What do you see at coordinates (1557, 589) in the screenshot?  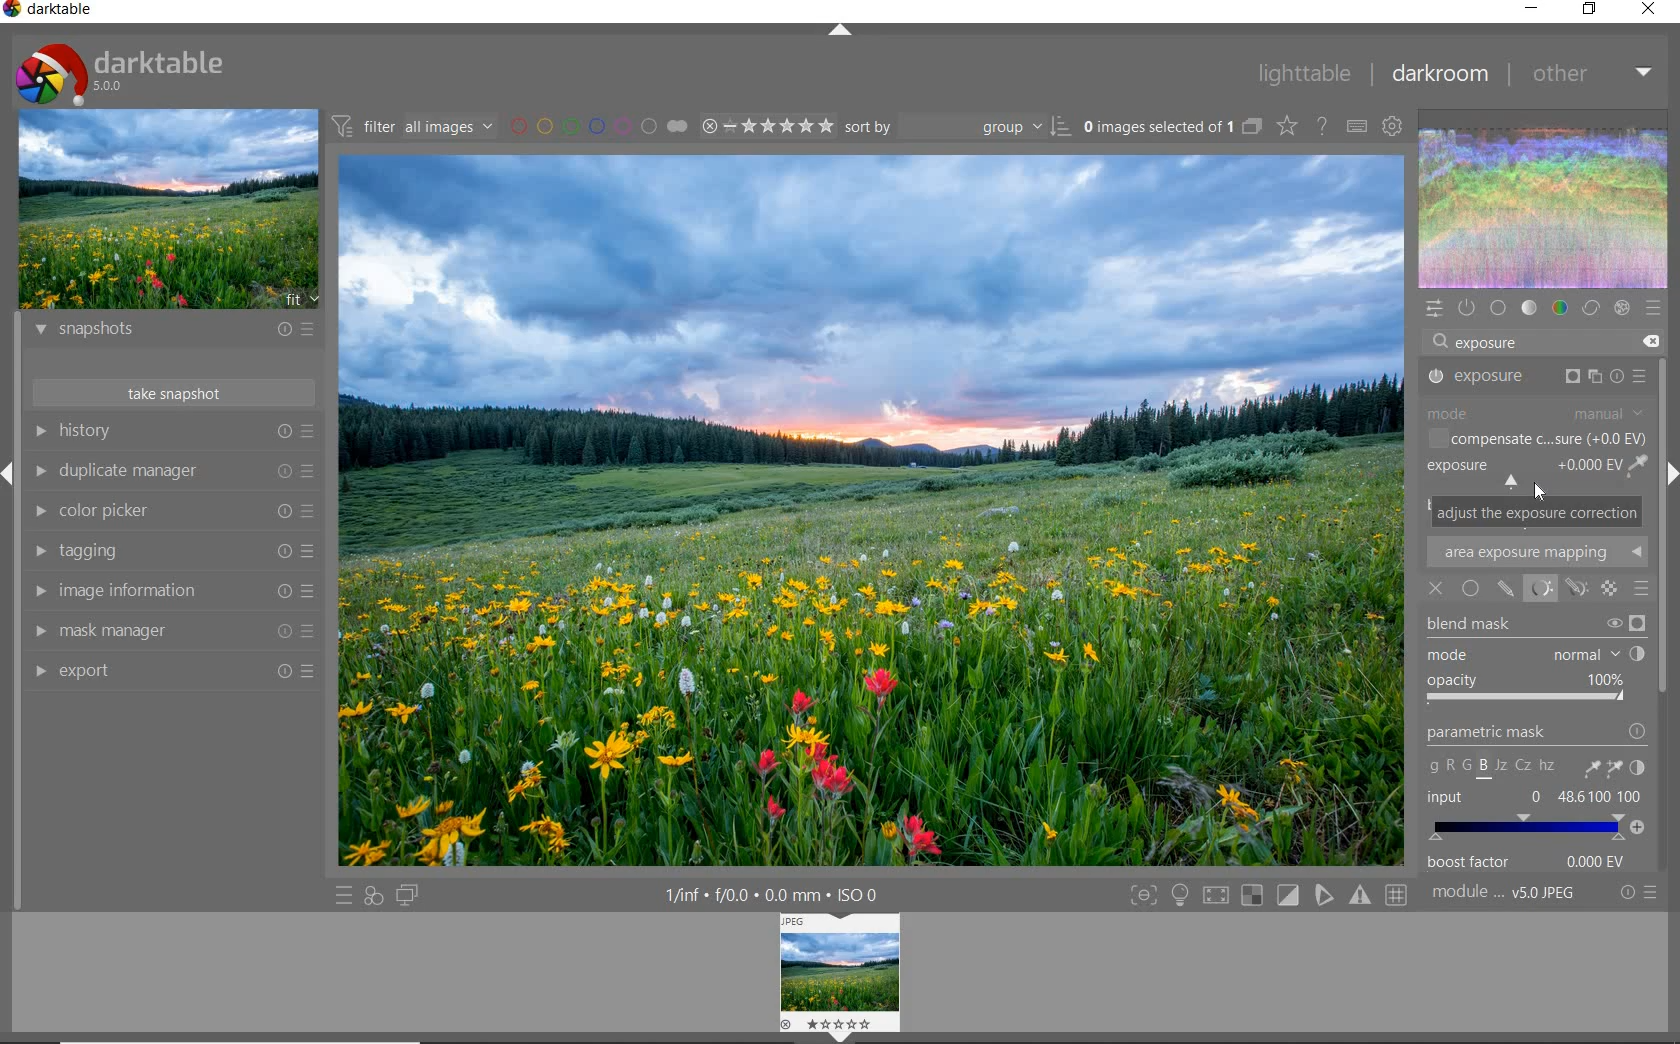 I see `MASK OPTIONS` at bounding box center [1557, 589].